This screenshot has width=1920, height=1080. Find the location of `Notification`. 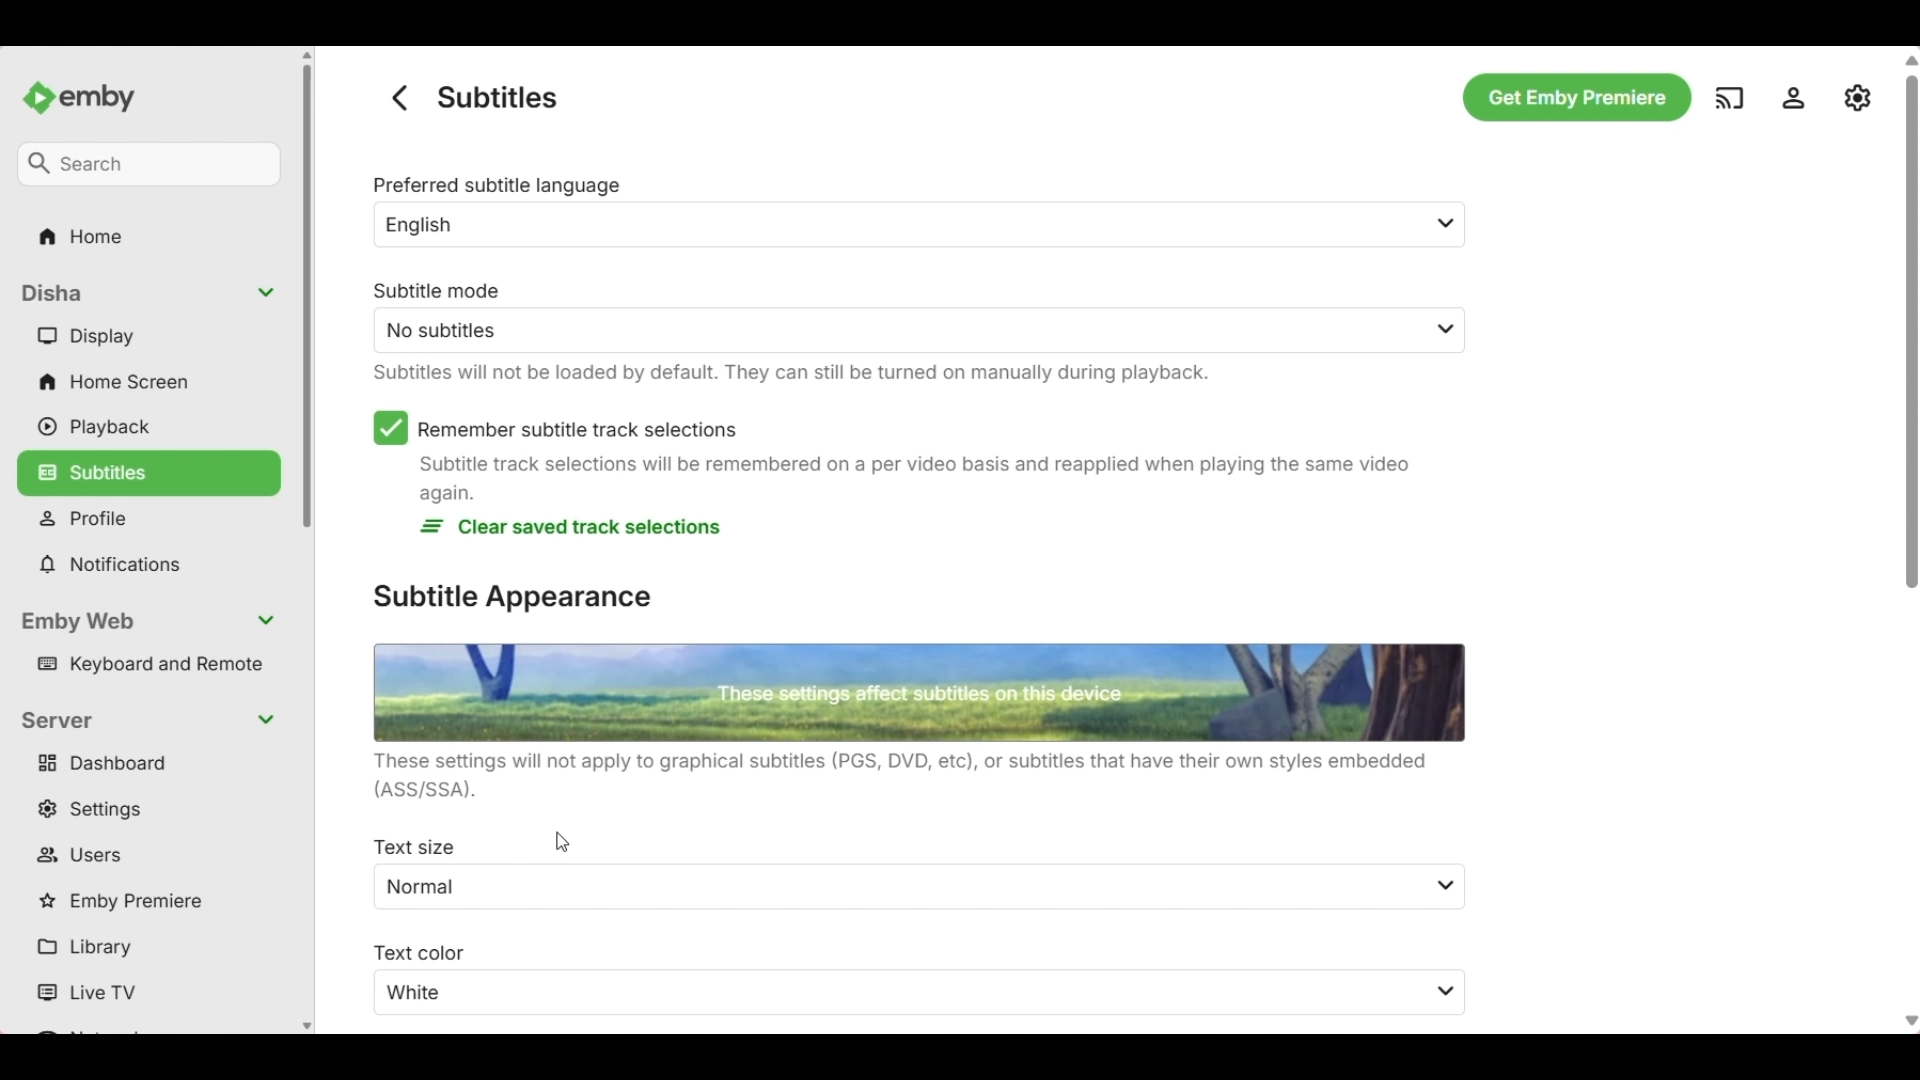

Notification is located at coordinates (150, 565).